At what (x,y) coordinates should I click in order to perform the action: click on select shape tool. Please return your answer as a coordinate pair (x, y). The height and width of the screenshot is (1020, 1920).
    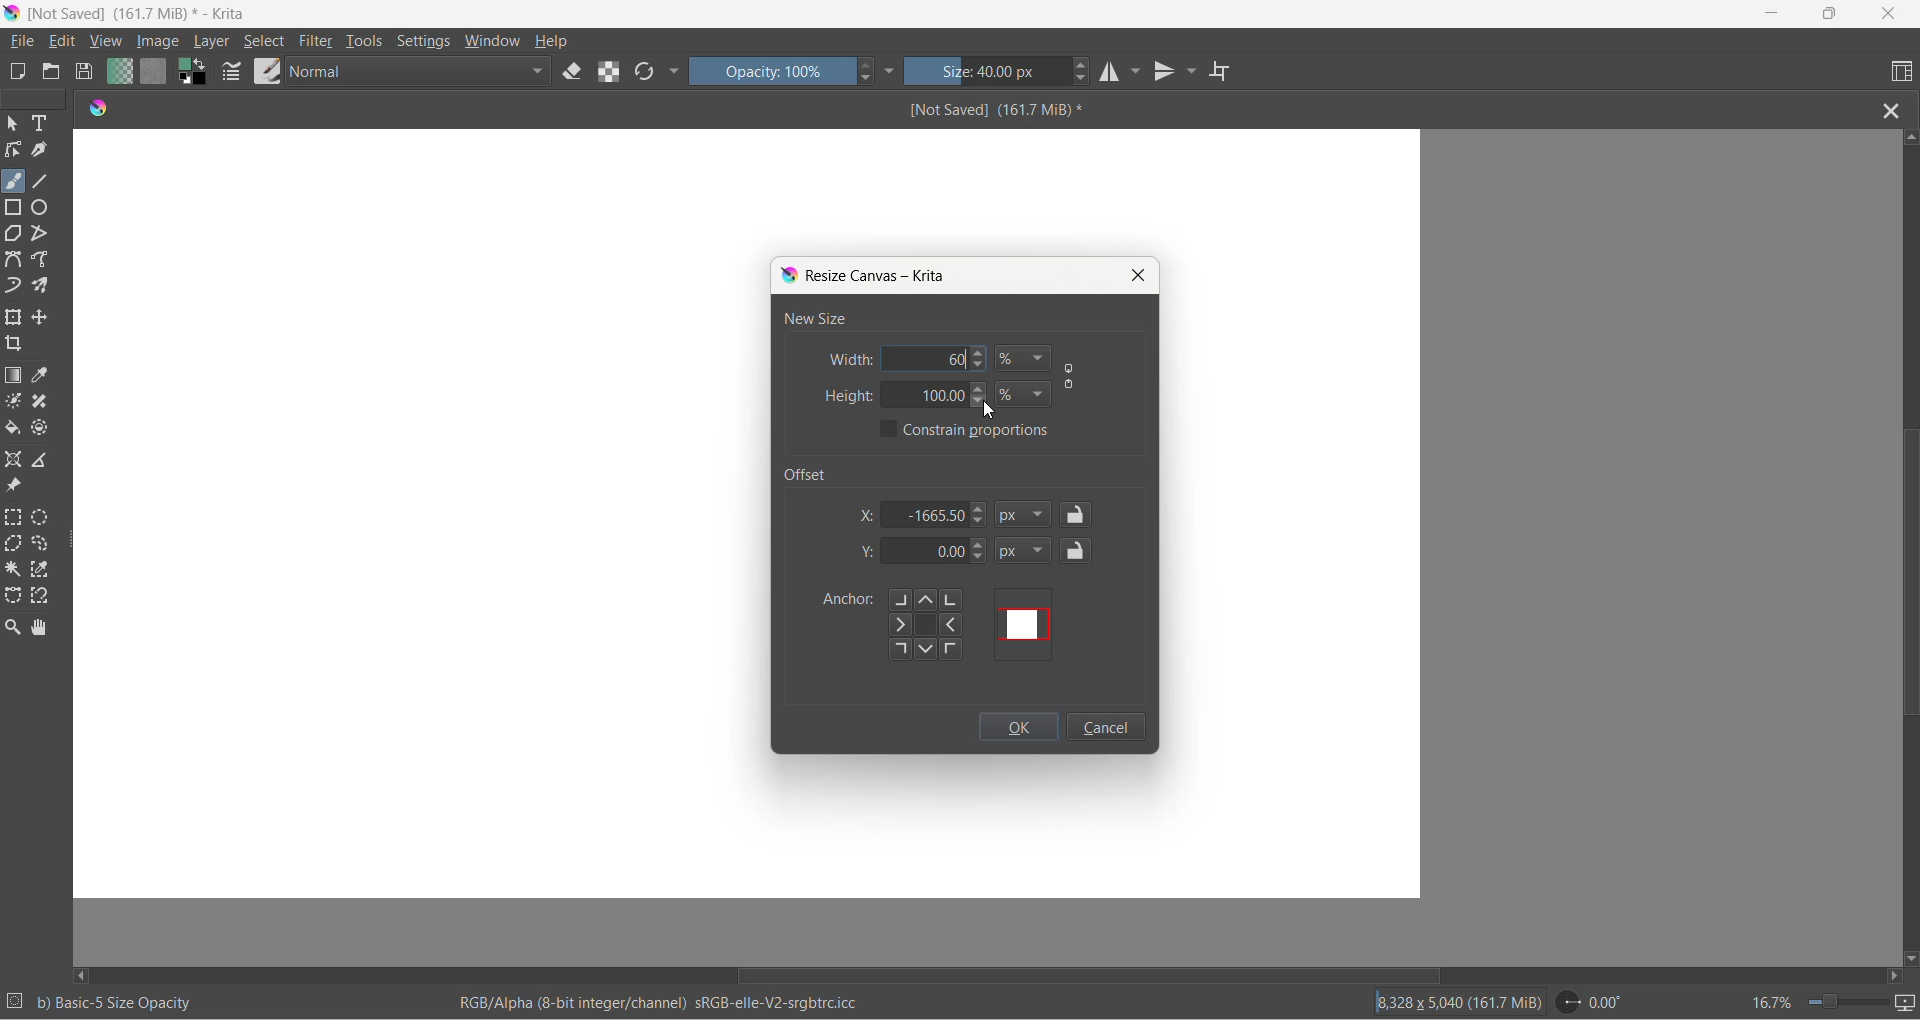
    Looking at the image, I should click on (13, 125).